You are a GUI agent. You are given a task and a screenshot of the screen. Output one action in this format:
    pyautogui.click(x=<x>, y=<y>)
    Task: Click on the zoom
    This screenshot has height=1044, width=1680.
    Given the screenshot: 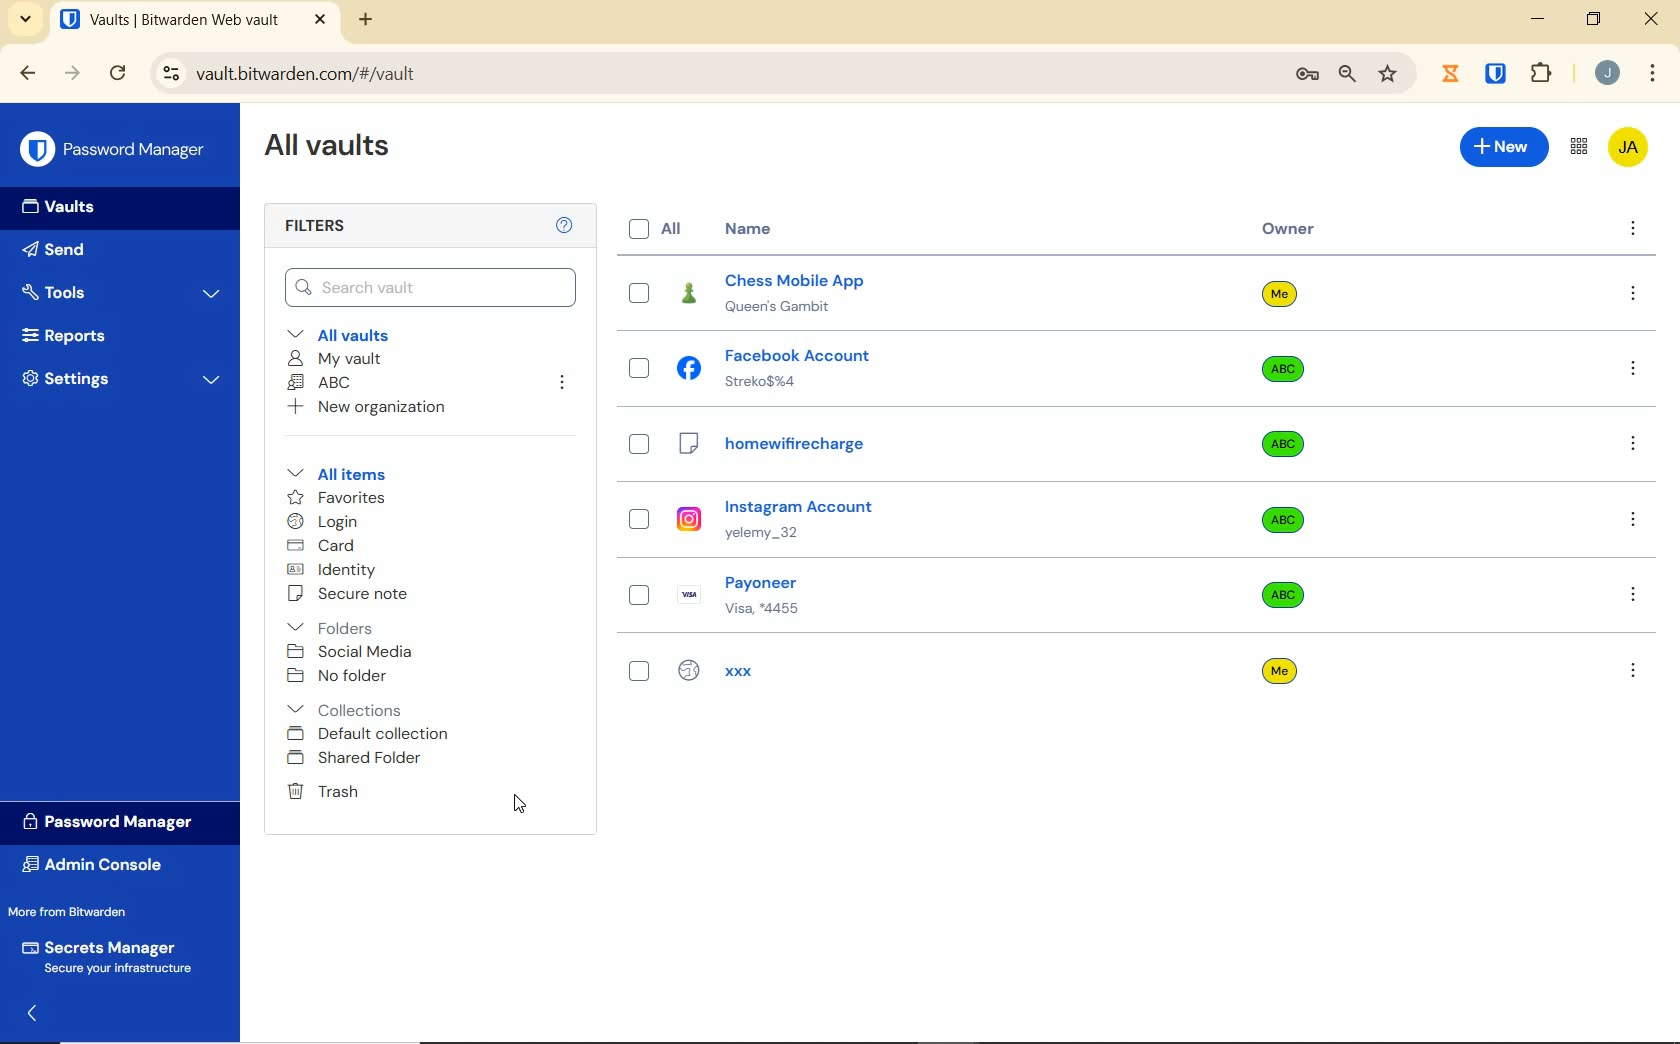 What is the action you would take?
    pyautogui.click(x=1348, y=75)
    